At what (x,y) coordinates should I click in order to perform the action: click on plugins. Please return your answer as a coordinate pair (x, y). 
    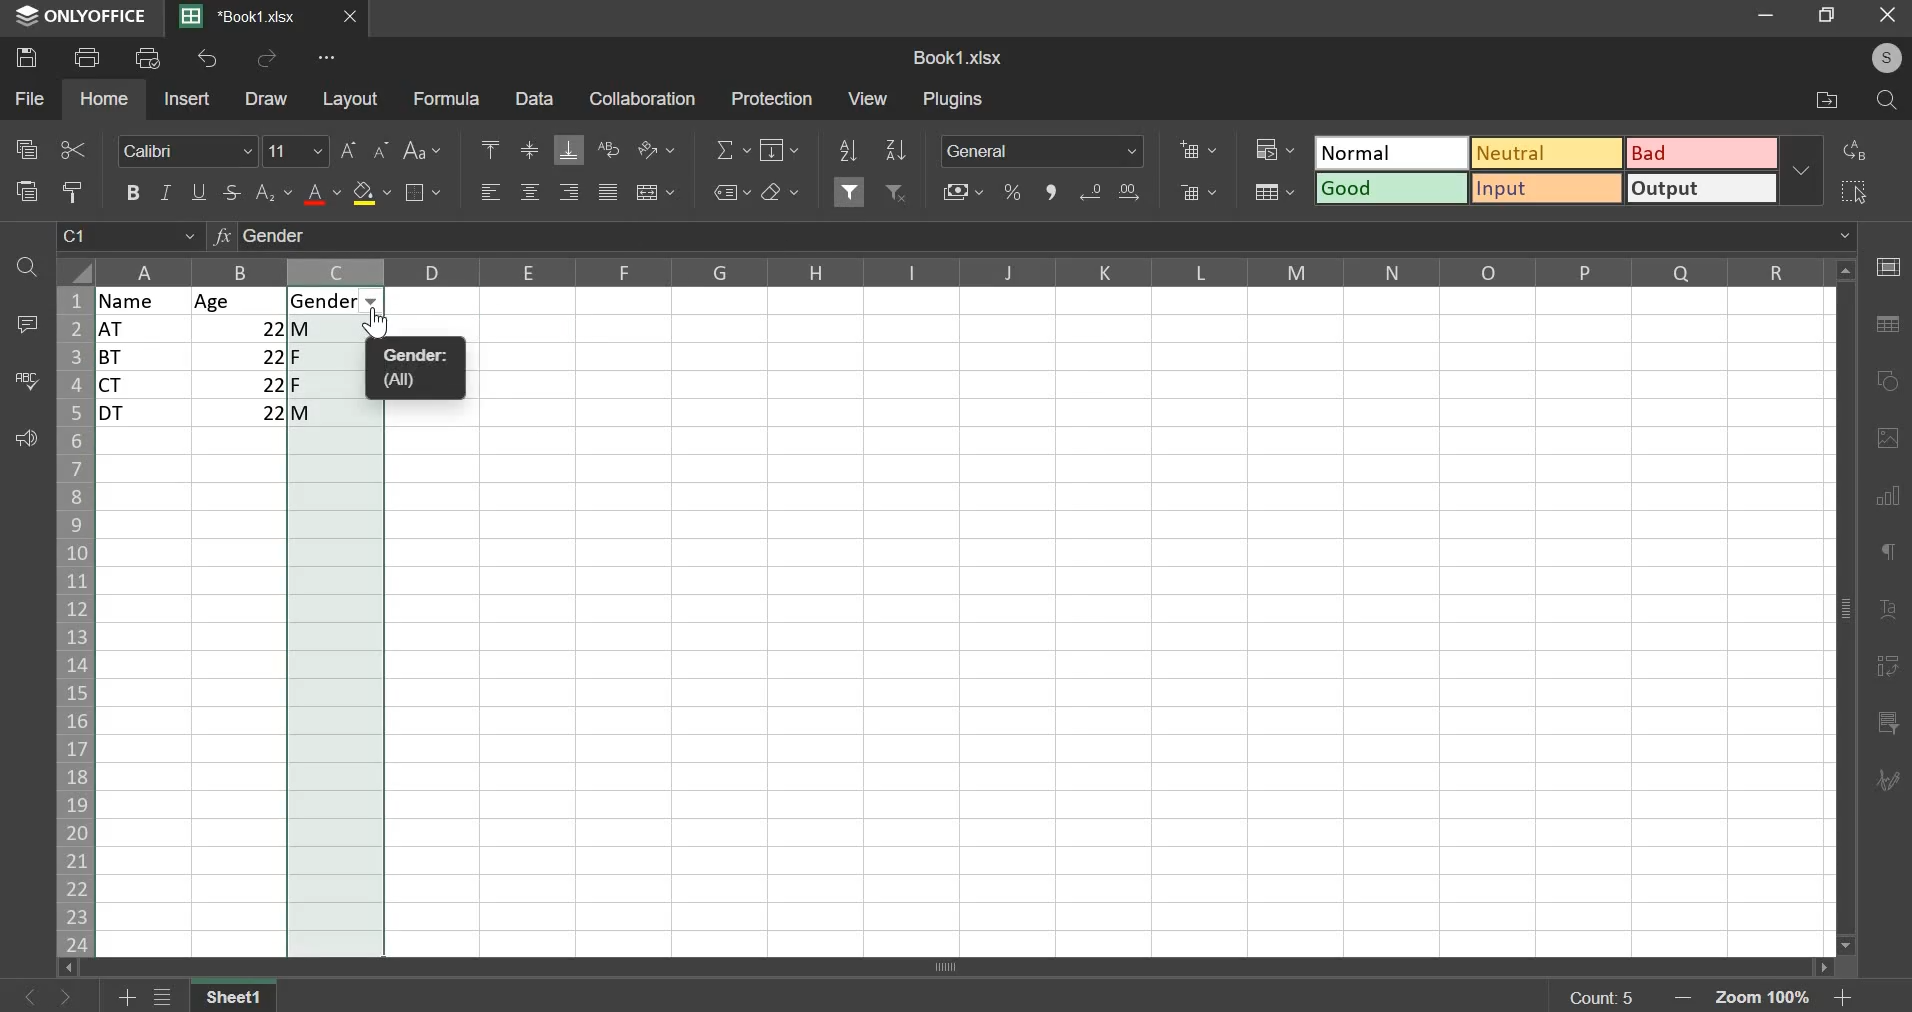
    Looking at the image, I should click on (954, 100).